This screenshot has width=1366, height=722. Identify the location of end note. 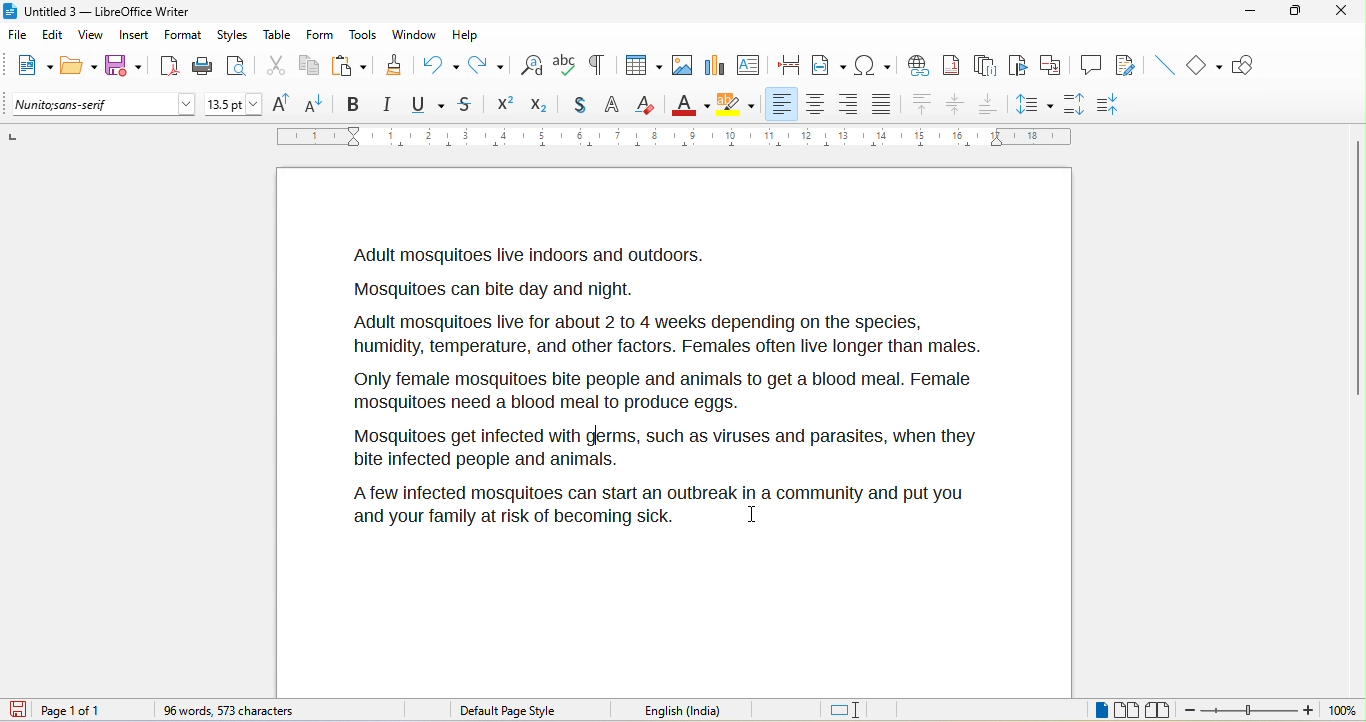
(984, 65).